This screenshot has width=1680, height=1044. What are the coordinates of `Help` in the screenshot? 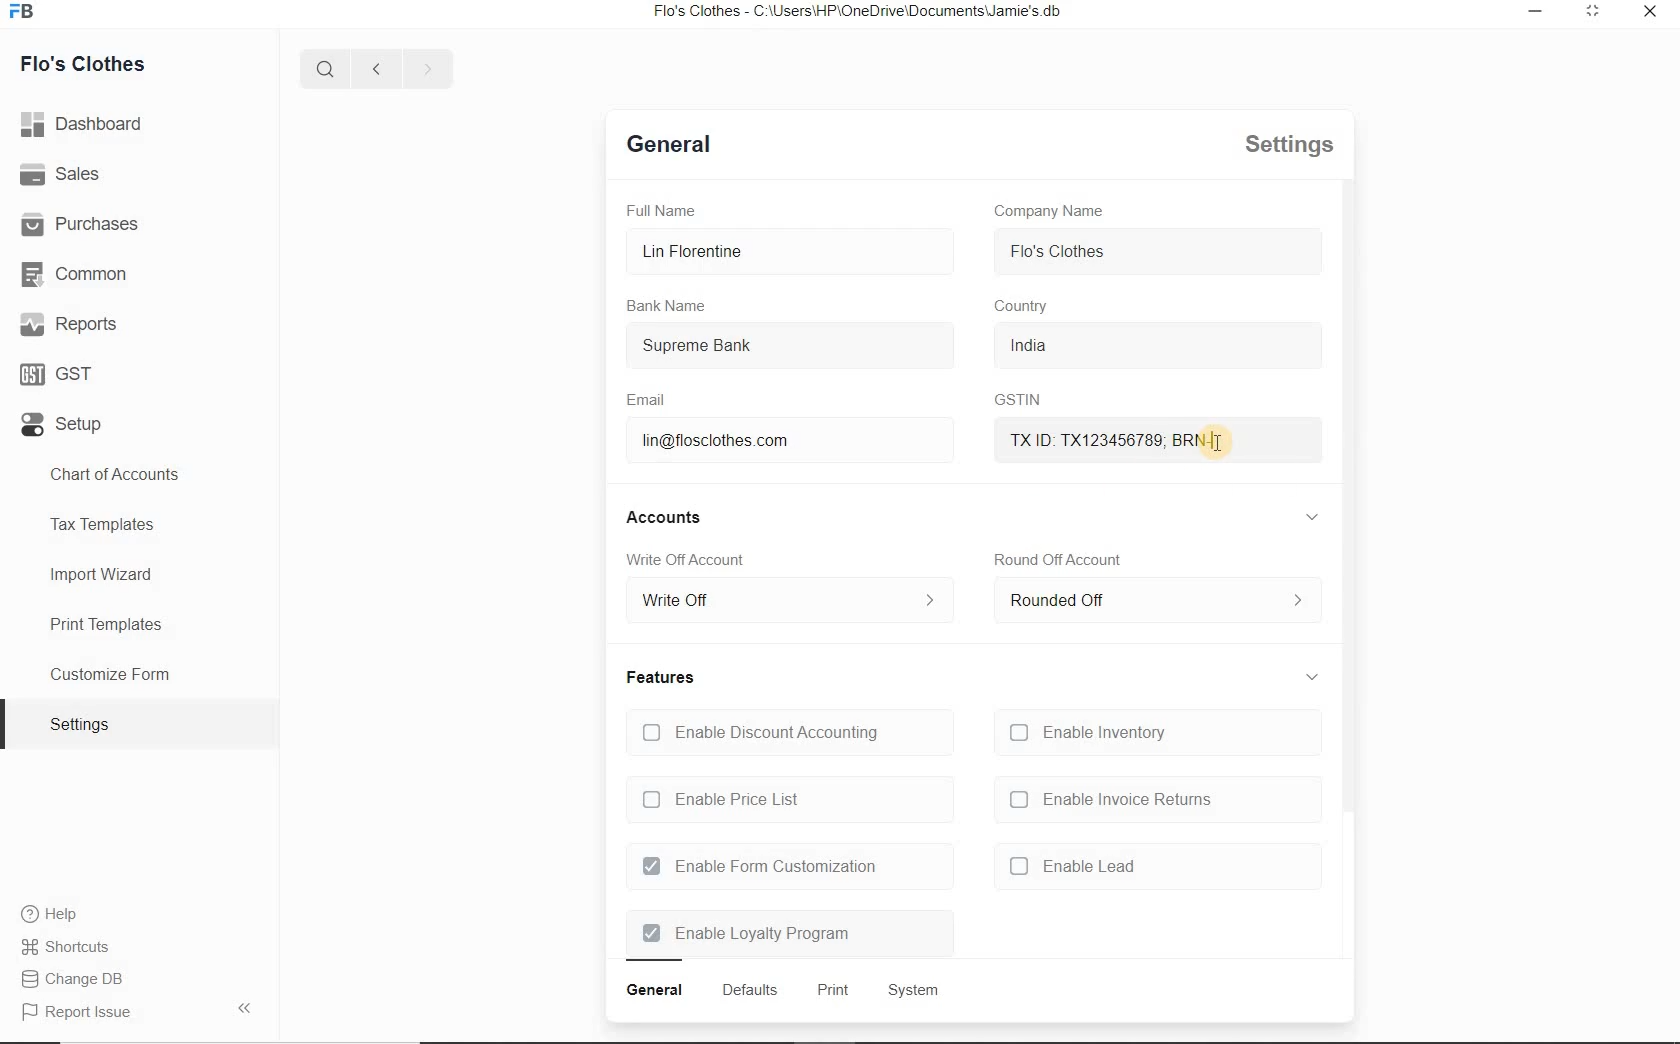 It's located at (56, 914).